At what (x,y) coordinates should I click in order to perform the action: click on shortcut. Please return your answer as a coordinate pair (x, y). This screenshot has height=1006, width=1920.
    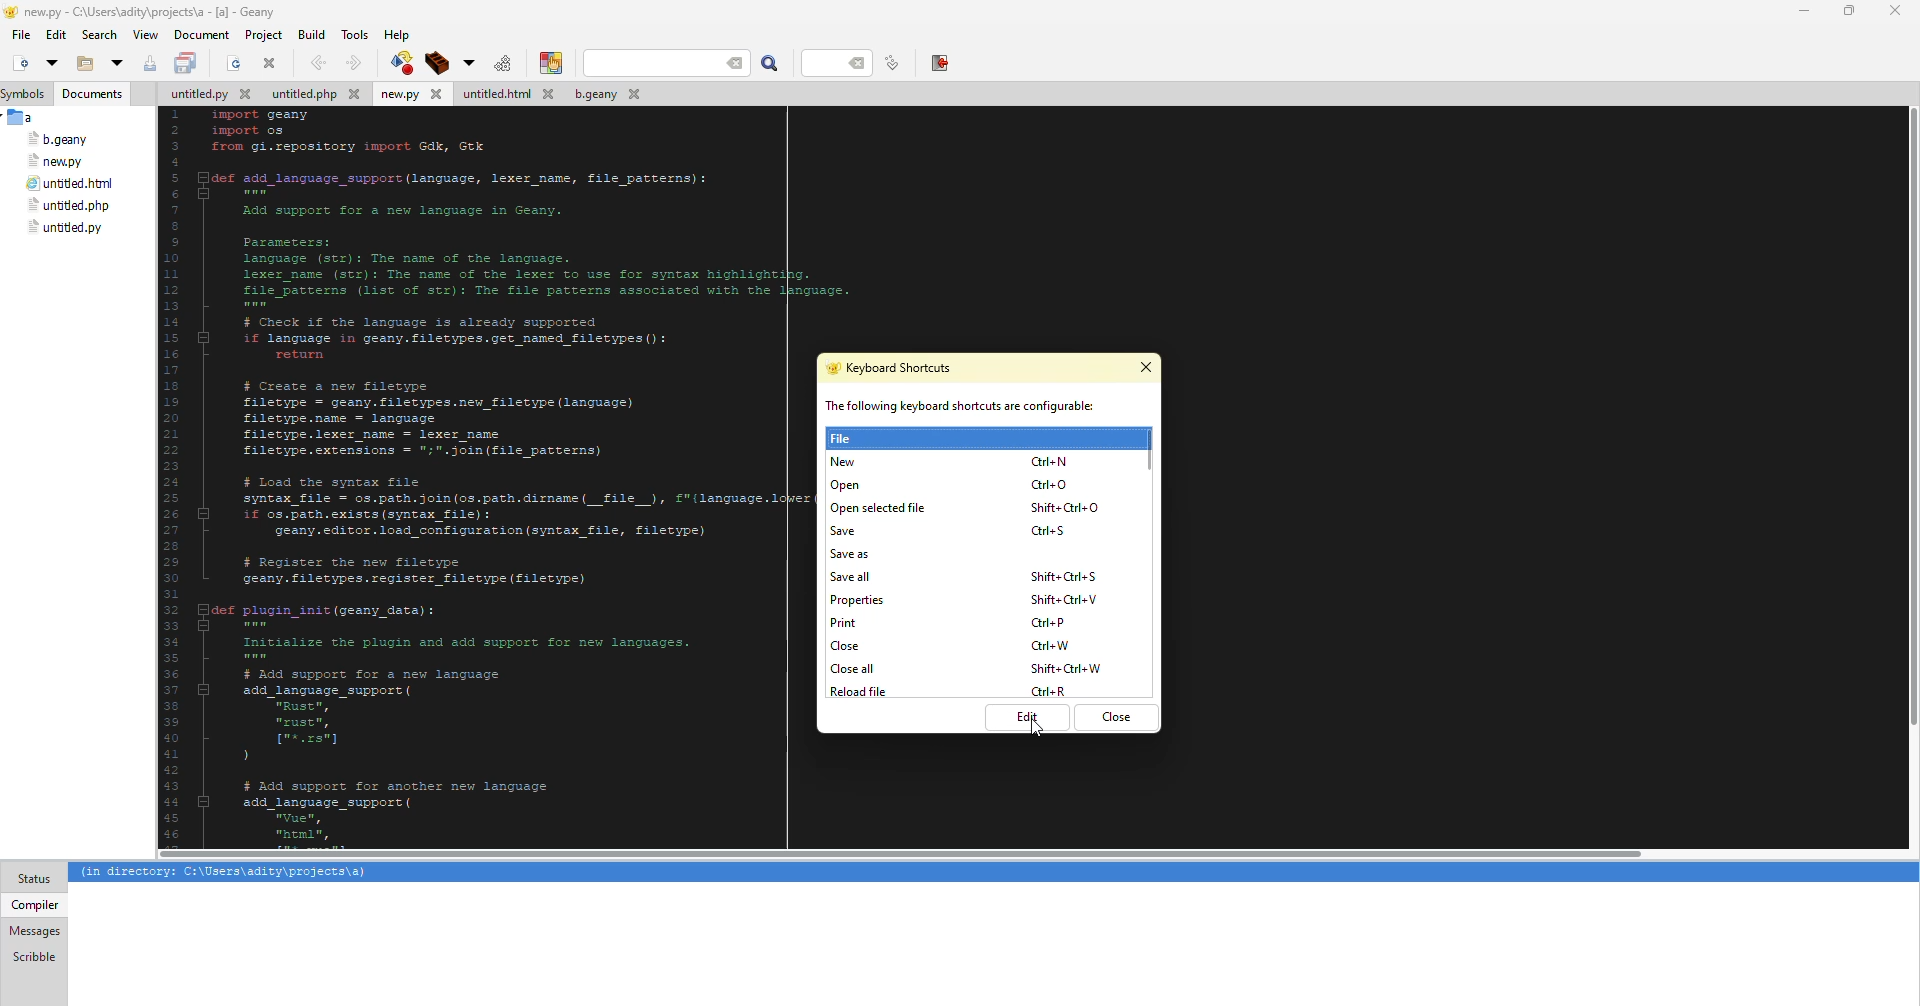
    Looking at the image, I should click on (1048, 459).